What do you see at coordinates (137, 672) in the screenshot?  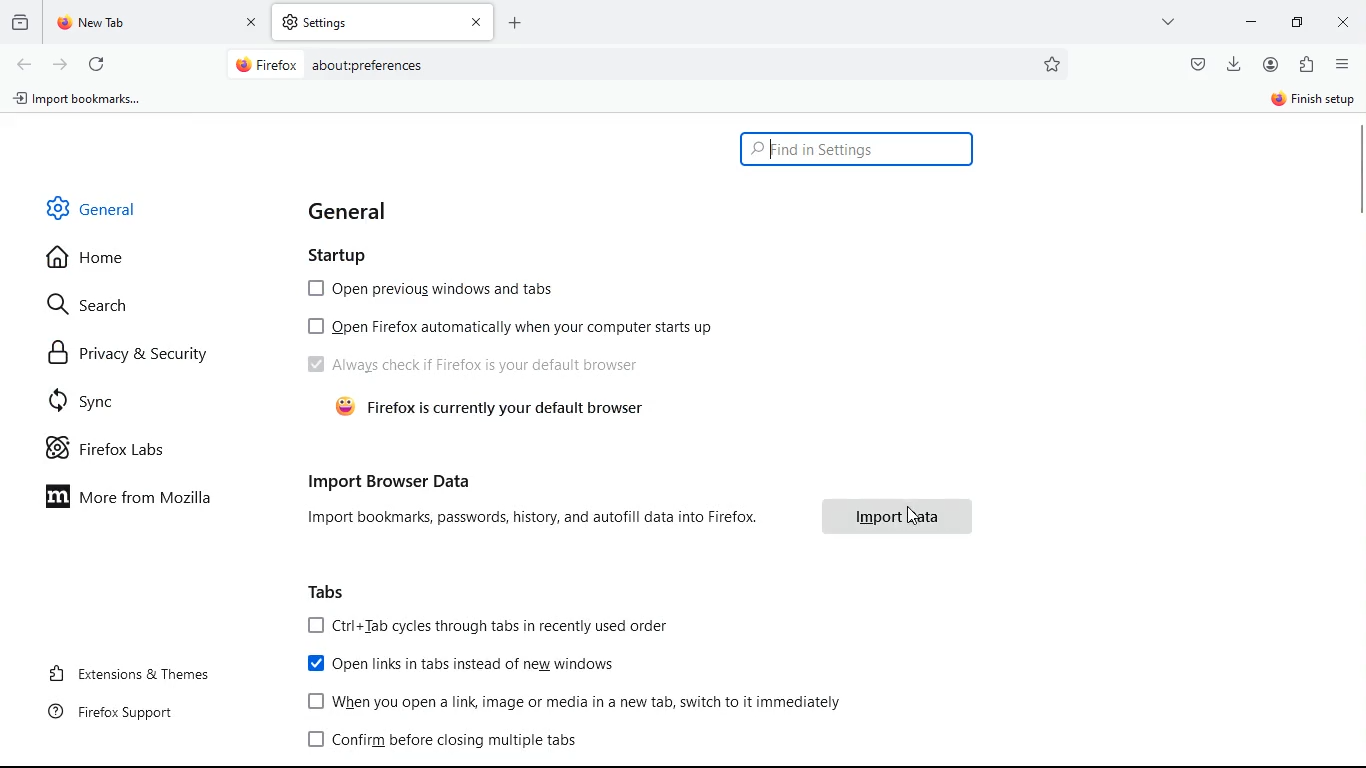 I see `extensions & themes` at bounding box center [137, 672].